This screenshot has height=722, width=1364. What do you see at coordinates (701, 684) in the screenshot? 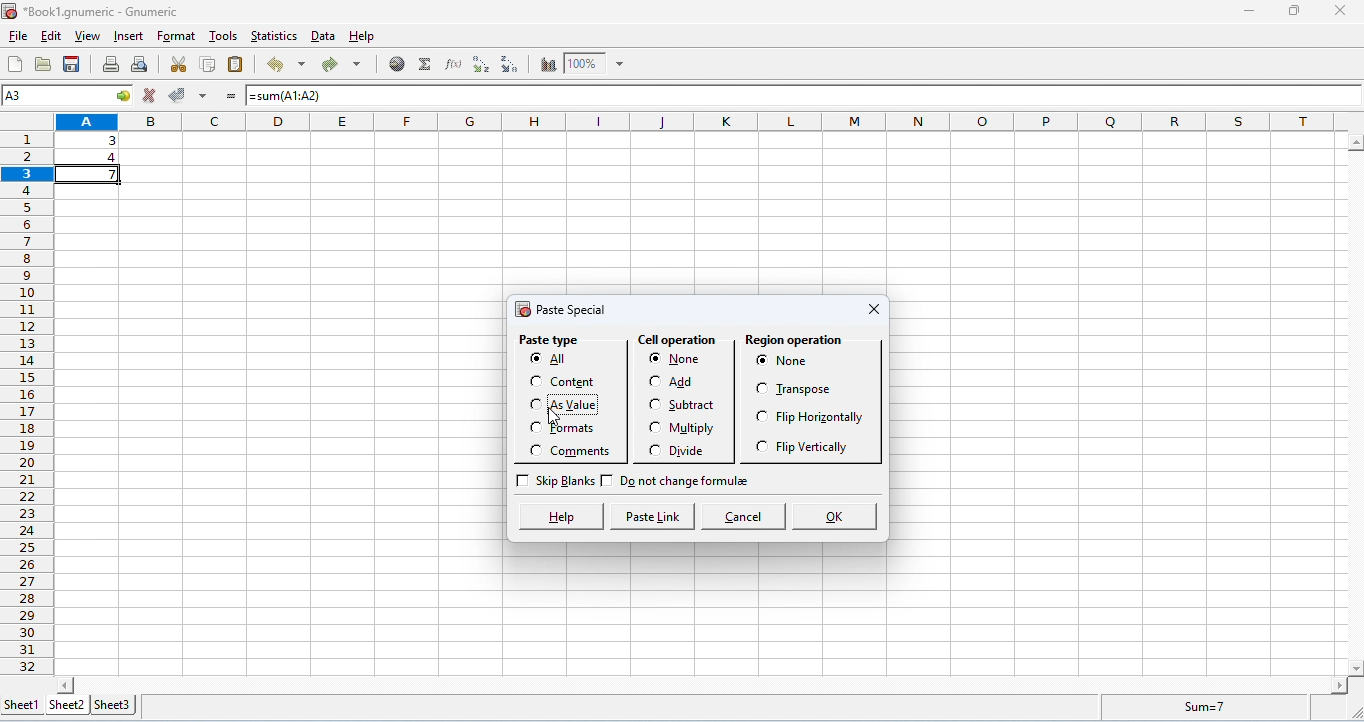
I see `space for horizontal column` at bounding box center [701, 684].